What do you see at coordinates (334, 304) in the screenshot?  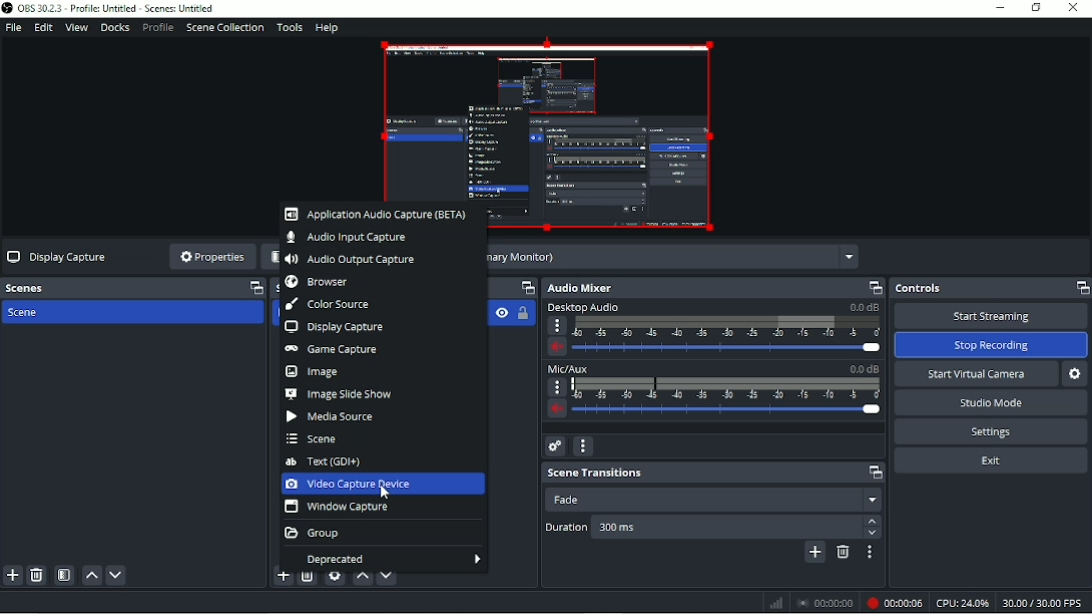 I see `Color source` at bounding box center [334, 304].